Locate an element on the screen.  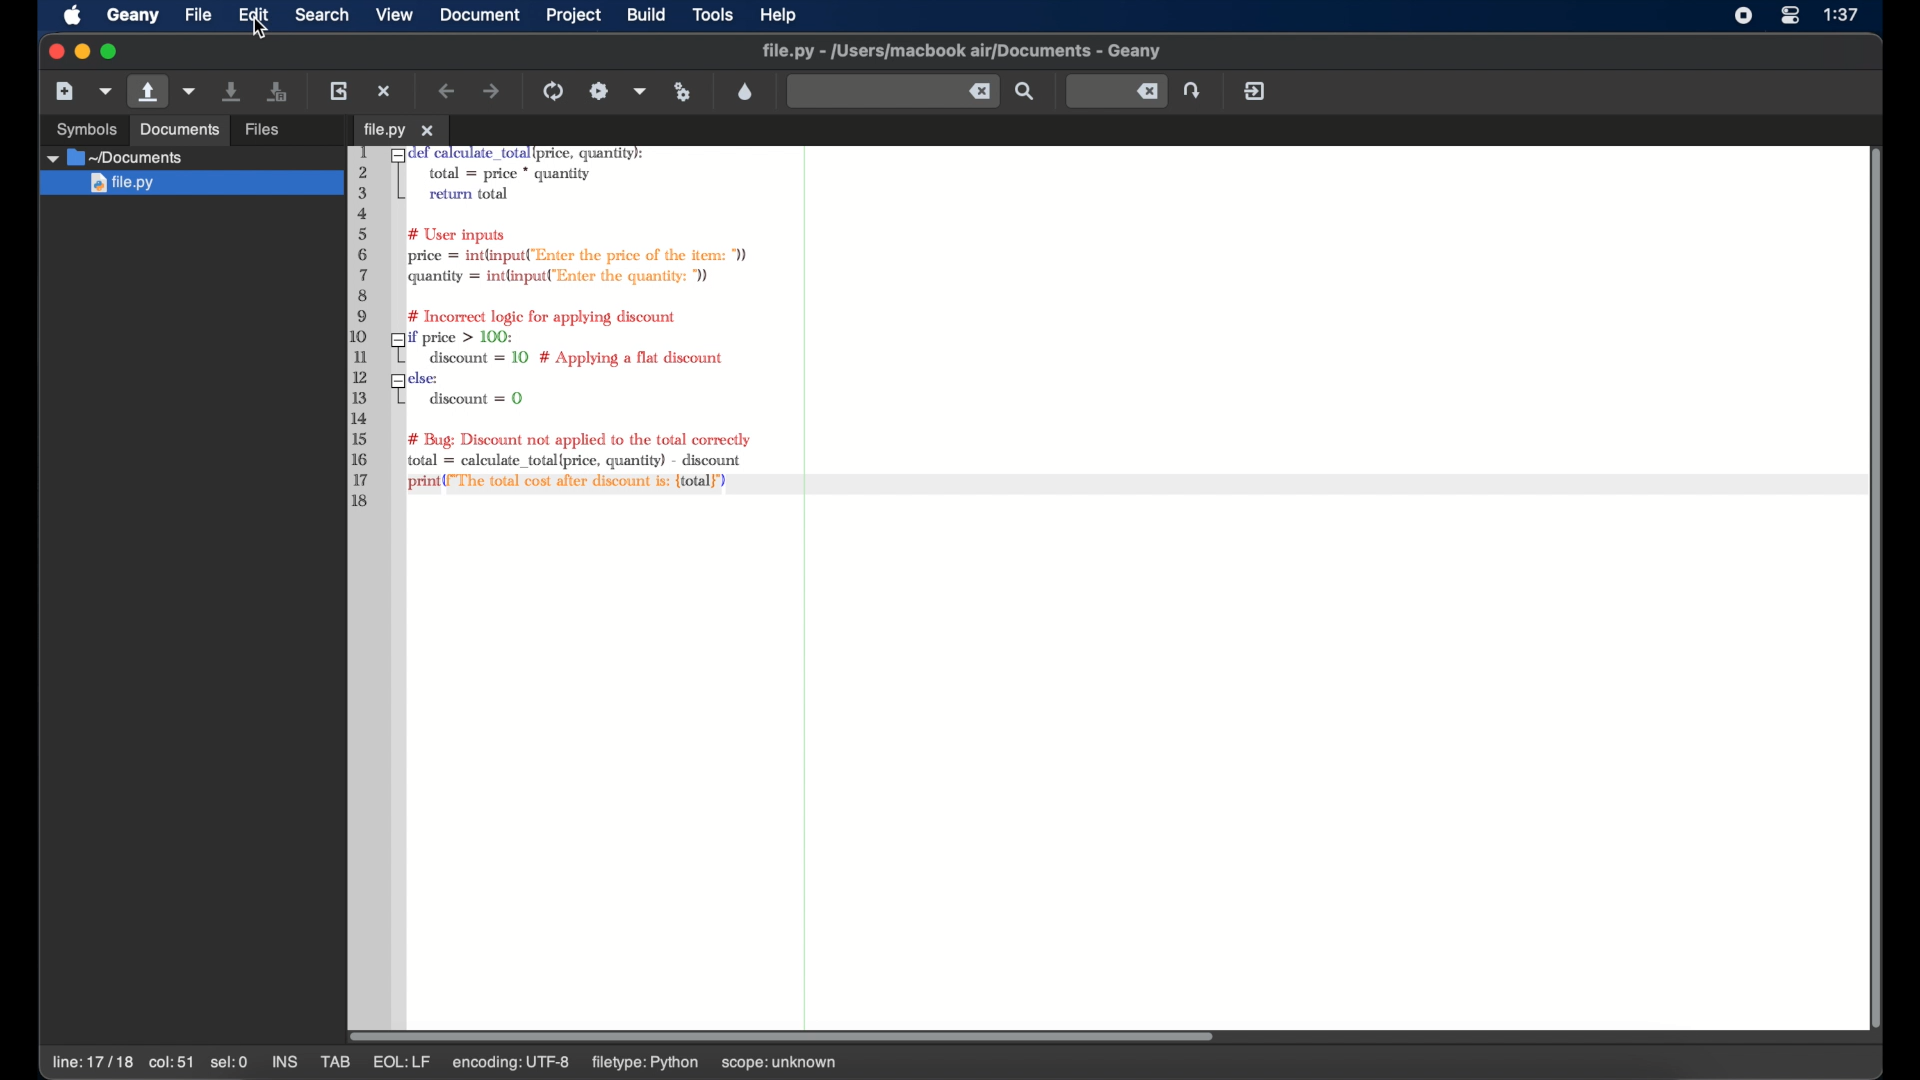
col:51 is located at coordinates (172, 1064).